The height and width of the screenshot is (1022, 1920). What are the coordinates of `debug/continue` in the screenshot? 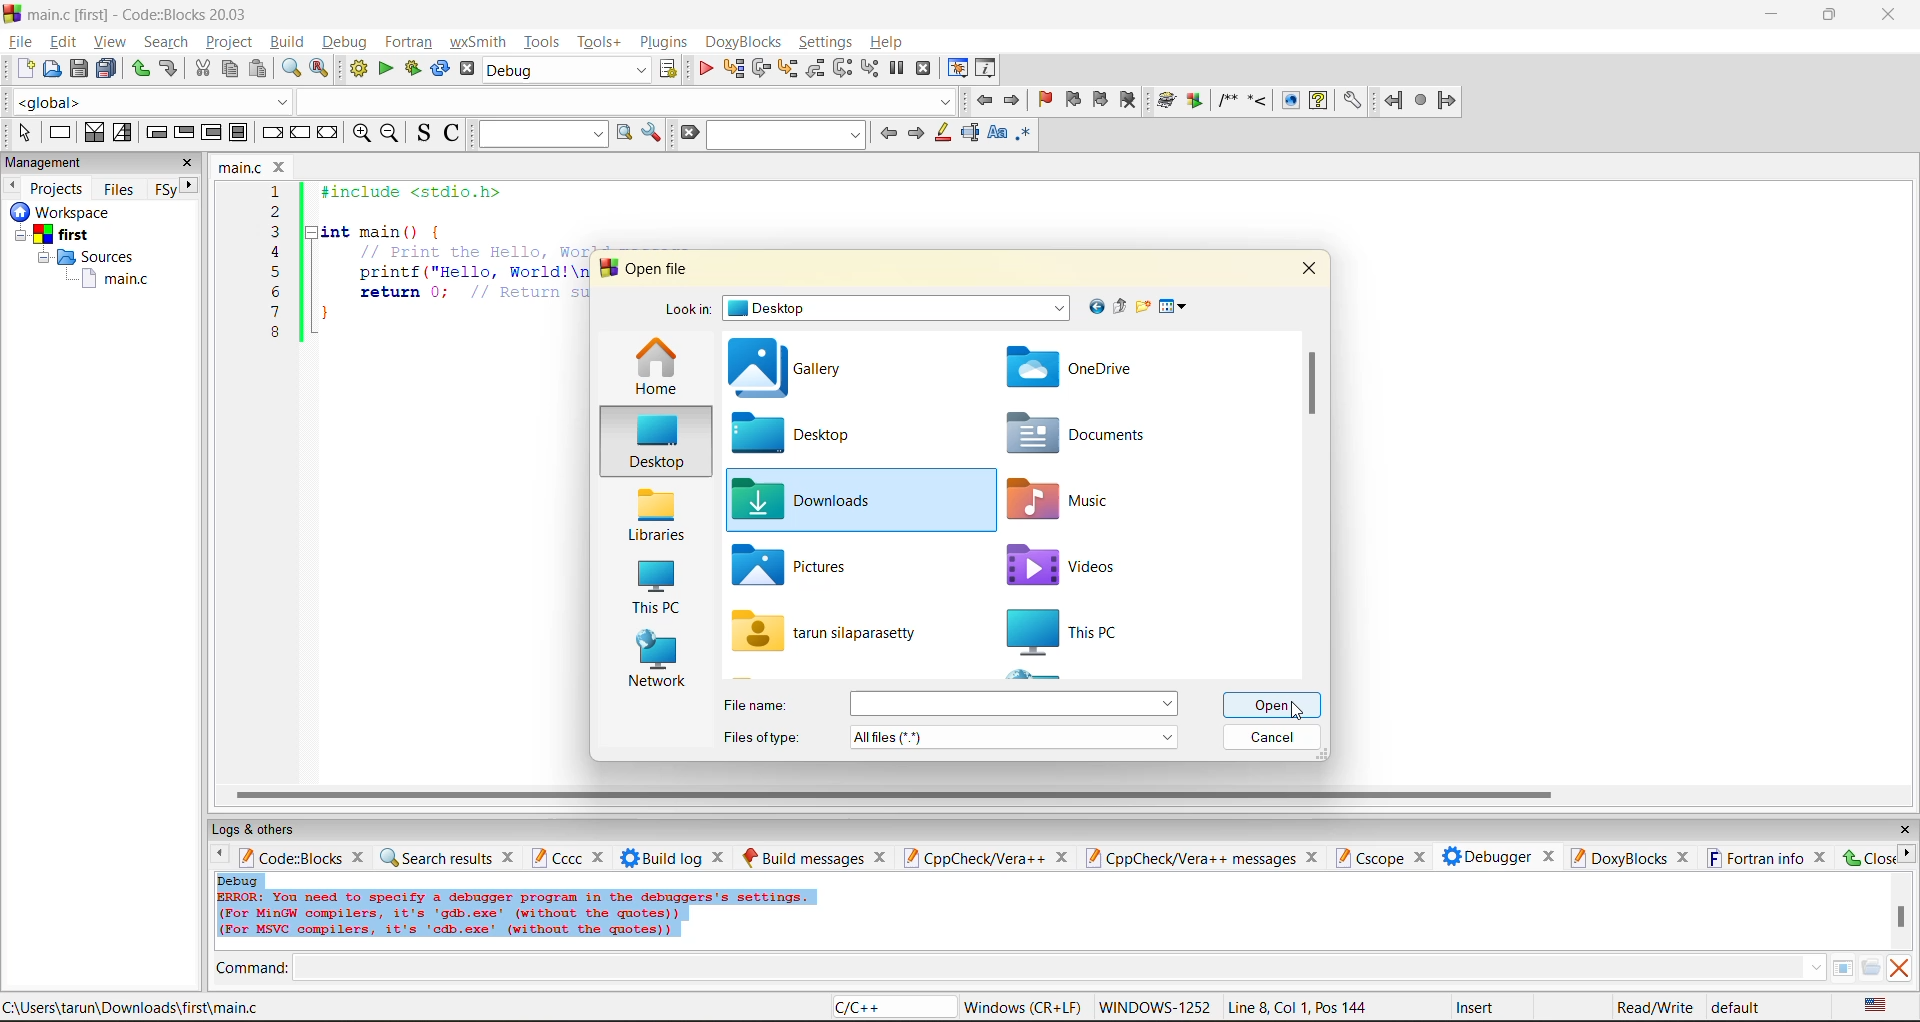 It's located at (705, 69).